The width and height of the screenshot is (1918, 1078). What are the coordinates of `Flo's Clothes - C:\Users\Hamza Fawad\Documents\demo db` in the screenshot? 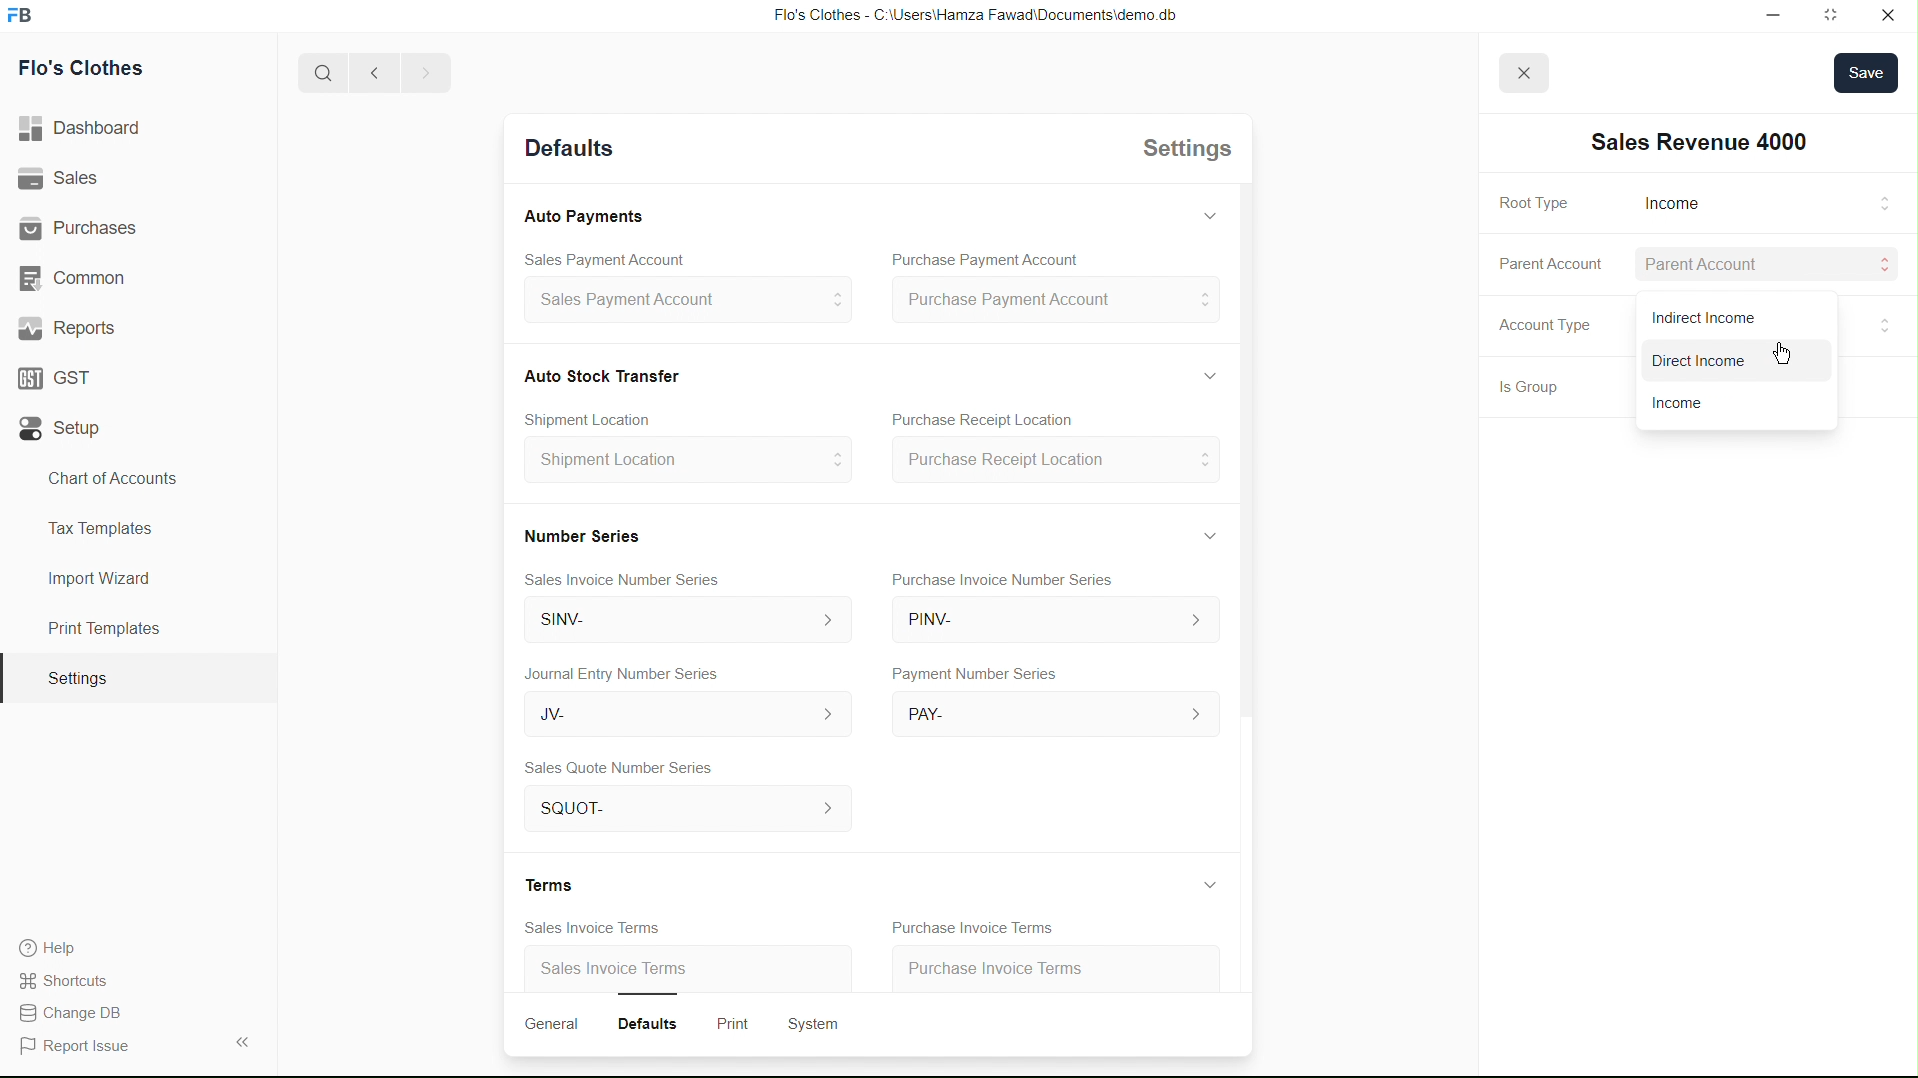 It's located at (973, 16).